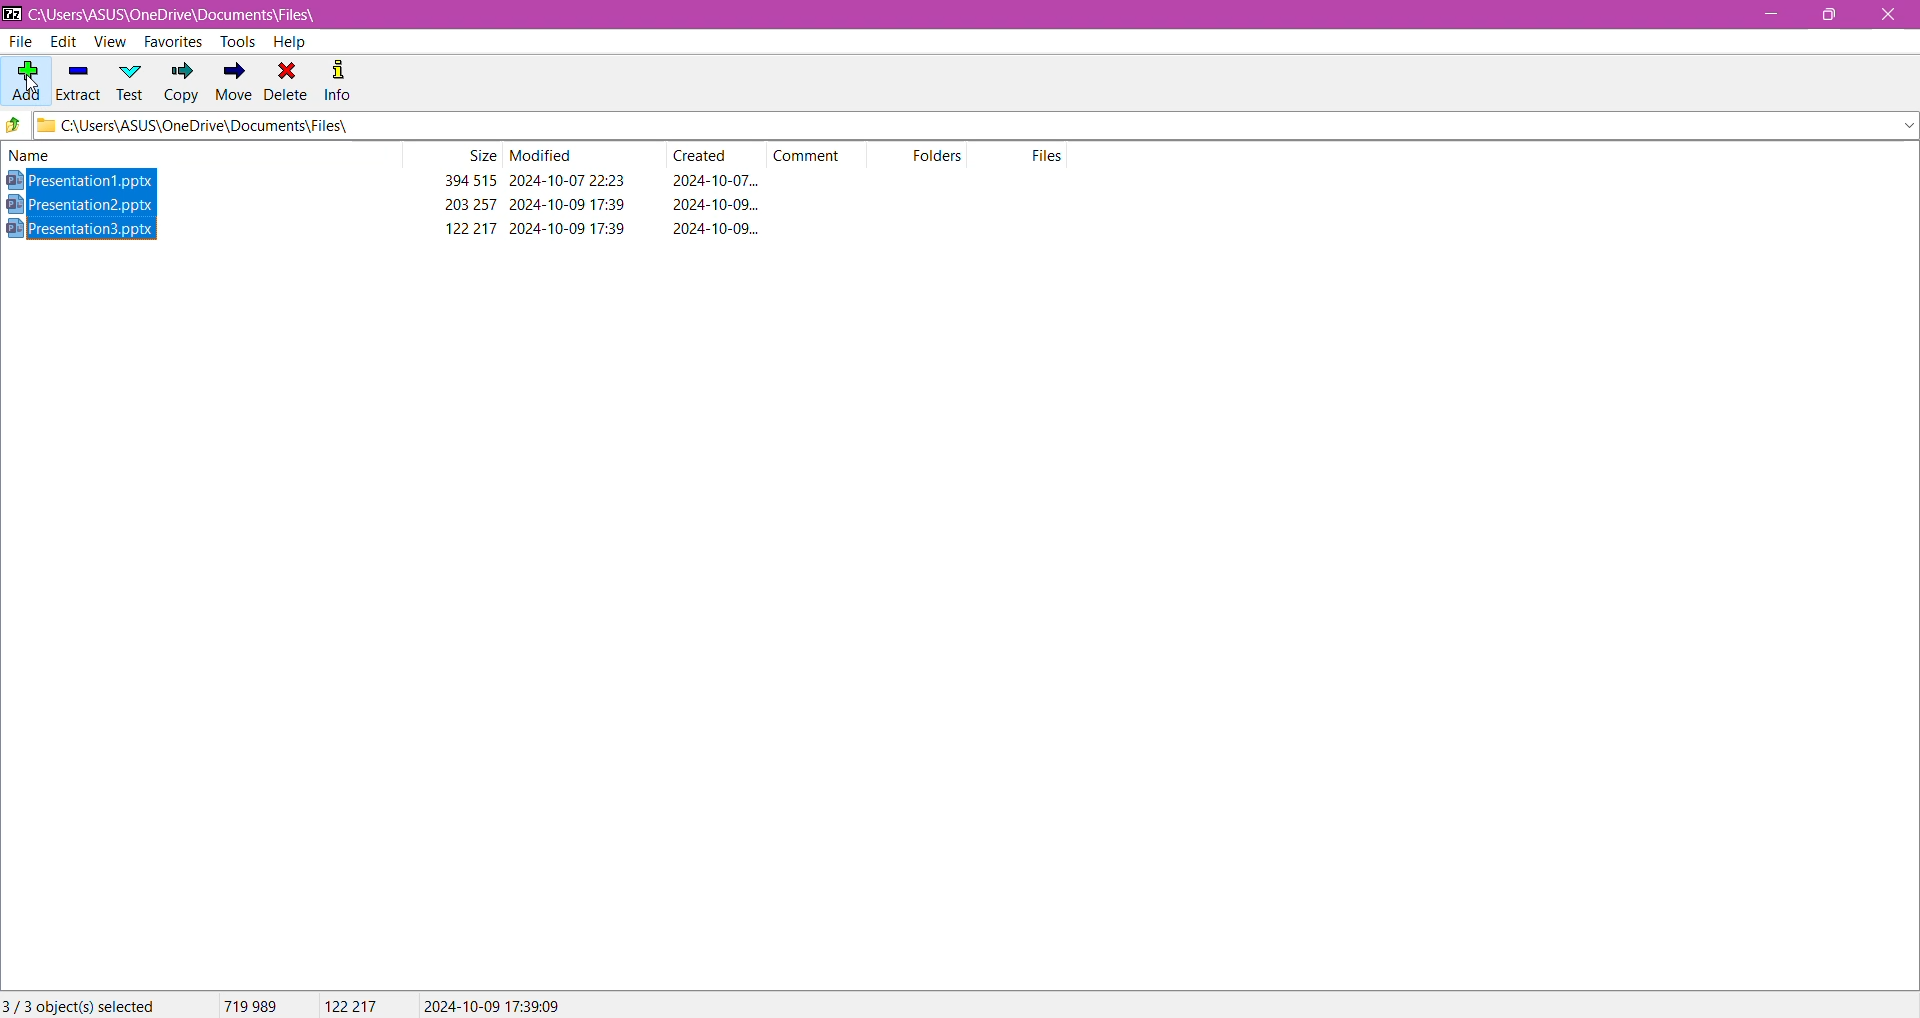 The image size is (1920, 1018). Describe the element at coordinates (814, 154) in the screenshot. I see `Comment` at that location.